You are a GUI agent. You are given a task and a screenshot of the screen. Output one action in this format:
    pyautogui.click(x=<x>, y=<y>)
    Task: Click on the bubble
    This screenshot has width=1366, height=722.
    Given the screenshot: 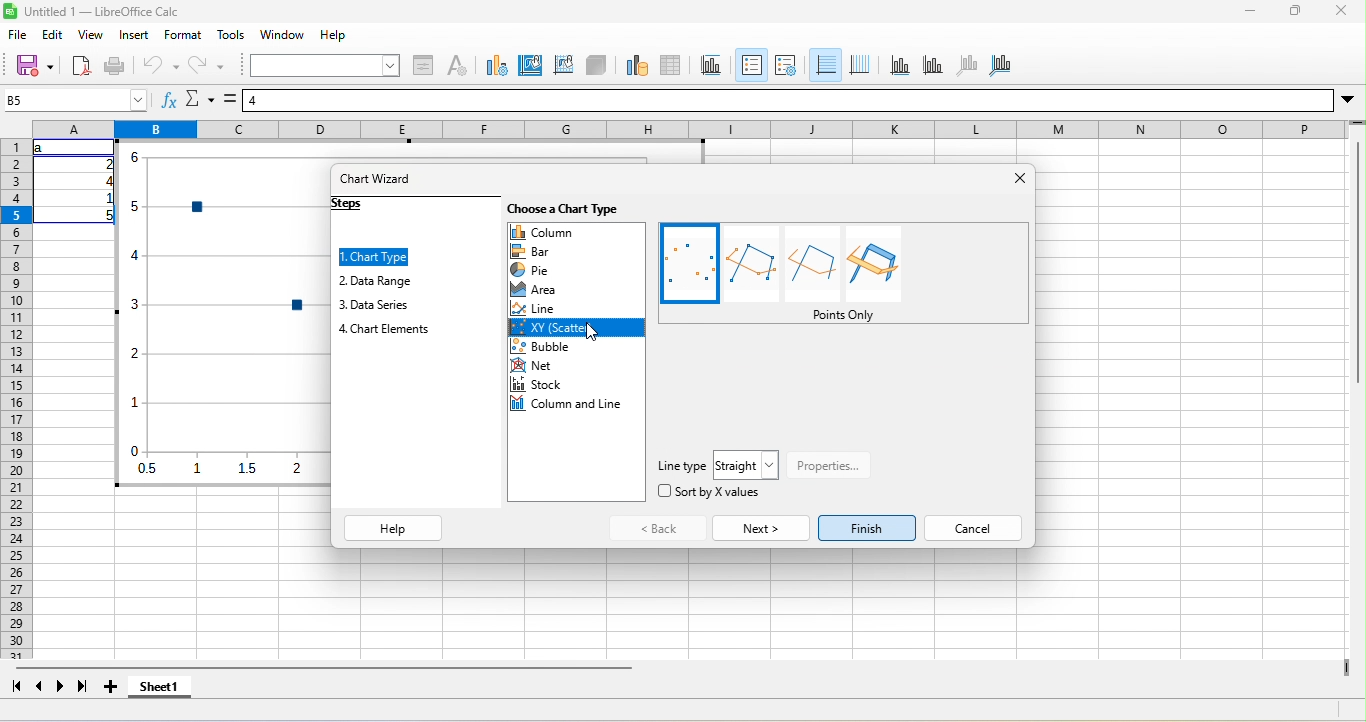 What is the action you would take?
    pyautogui.click(x=576, y=346)
    